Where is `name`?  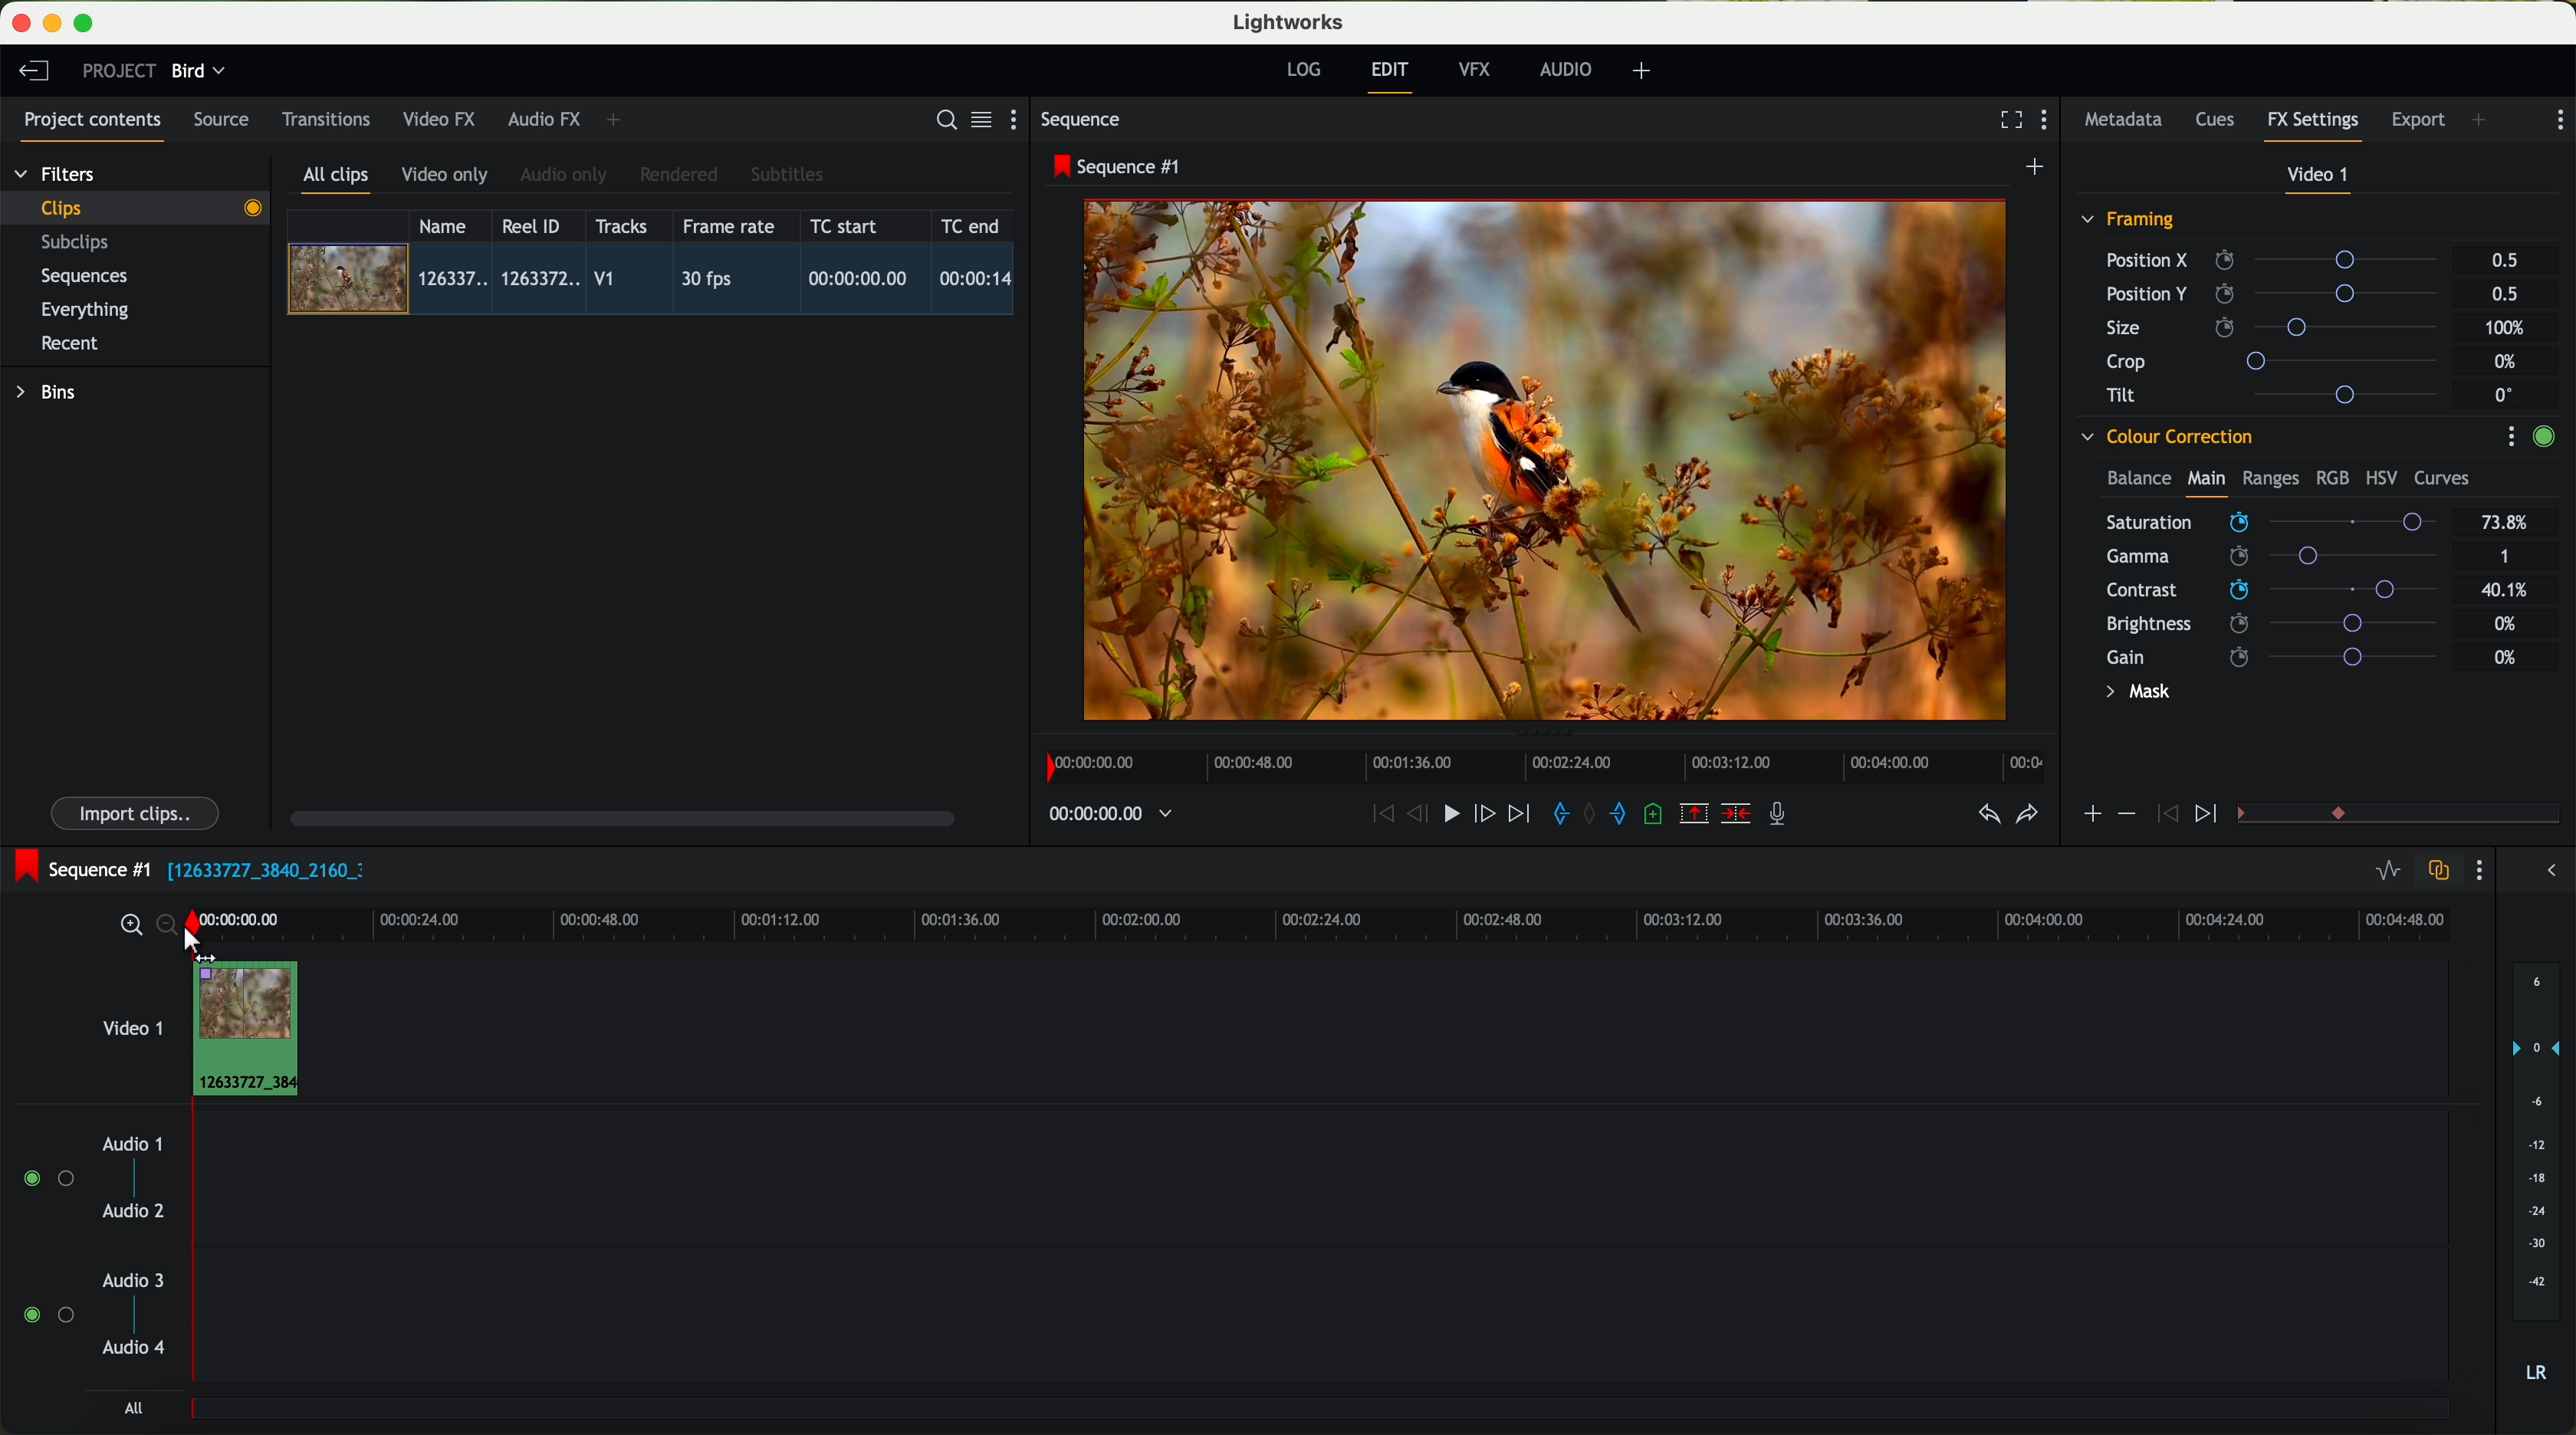 name is located at coordinates (450, 226).